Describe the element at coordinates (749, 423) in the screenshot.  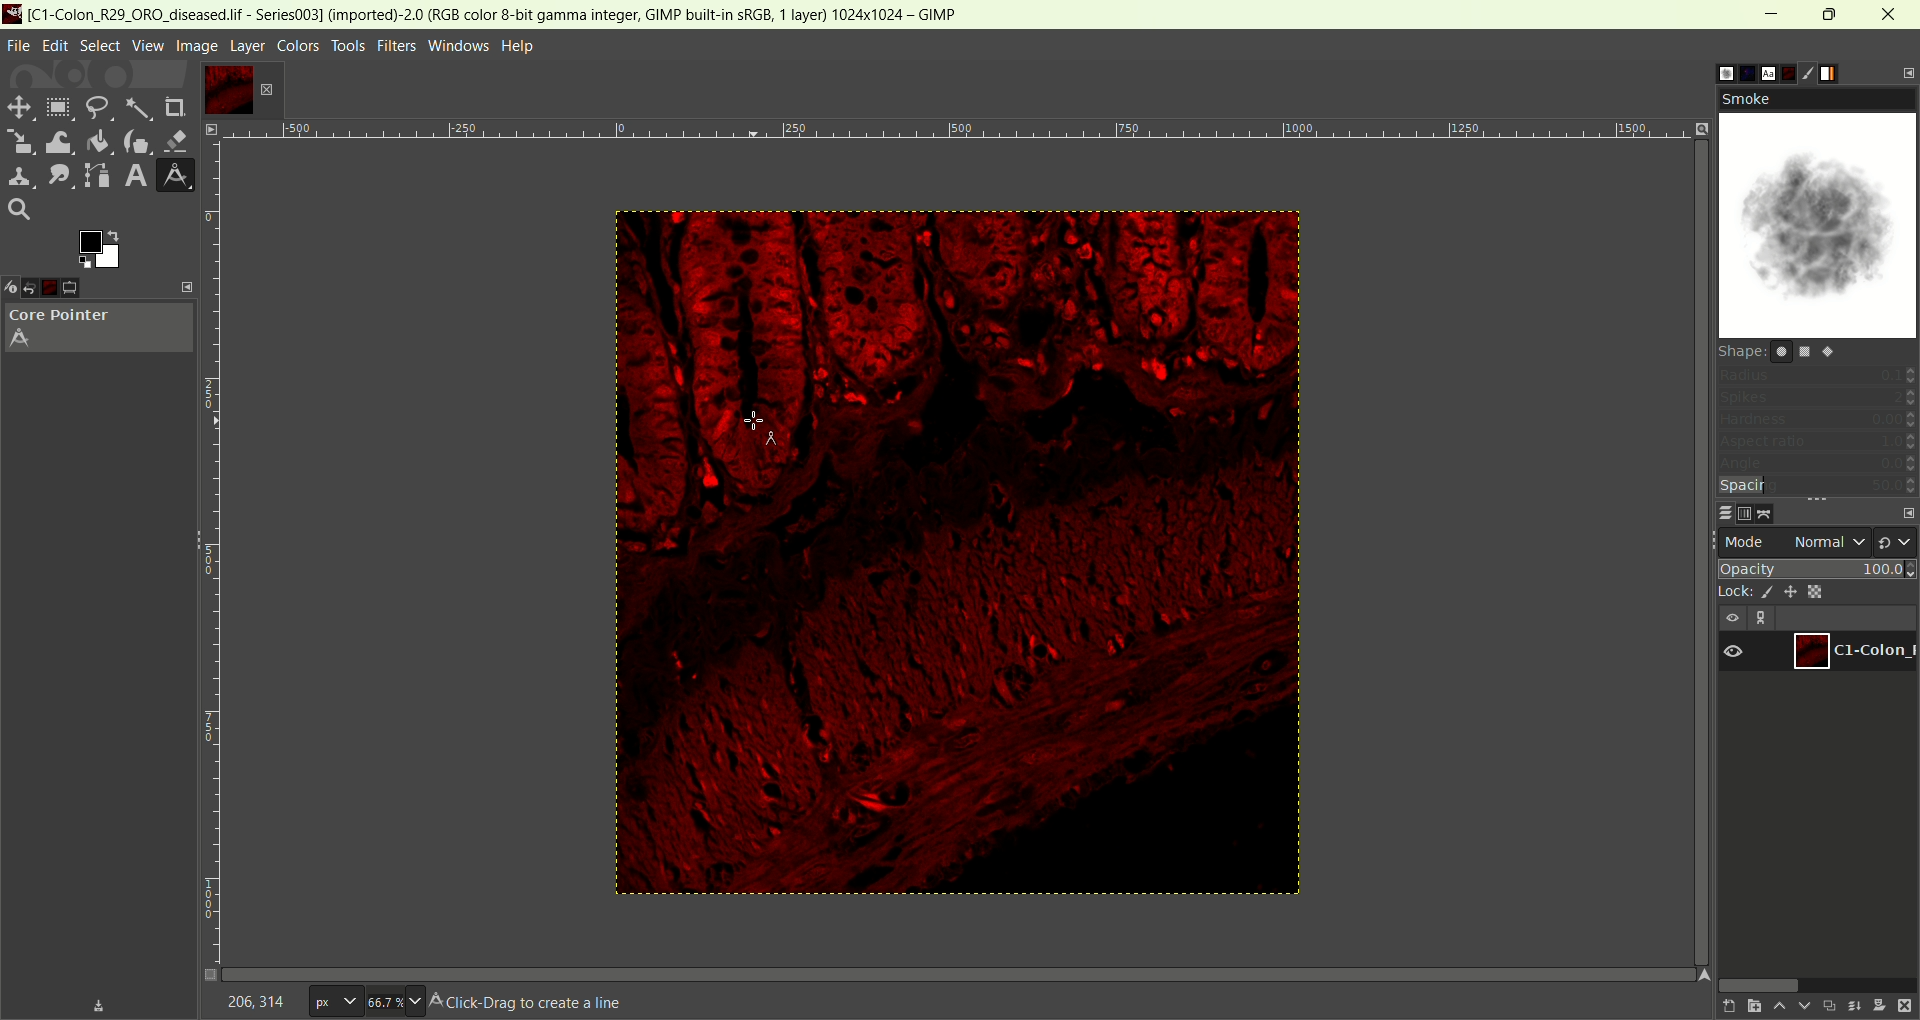
I see `cursor` at that location.